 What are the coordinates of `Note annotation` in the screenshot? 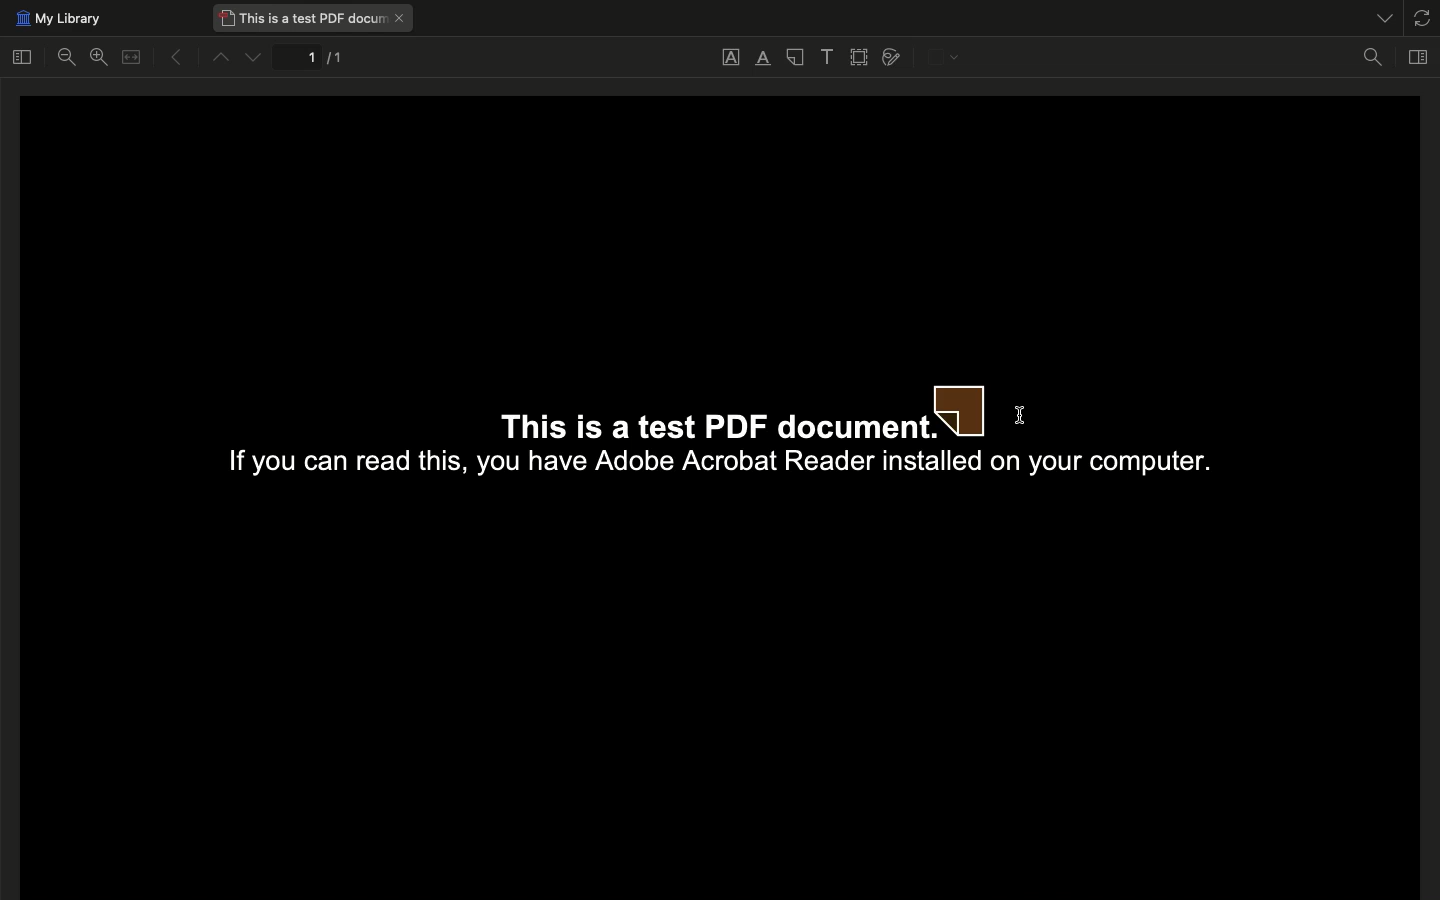 It's located at (961, 411).